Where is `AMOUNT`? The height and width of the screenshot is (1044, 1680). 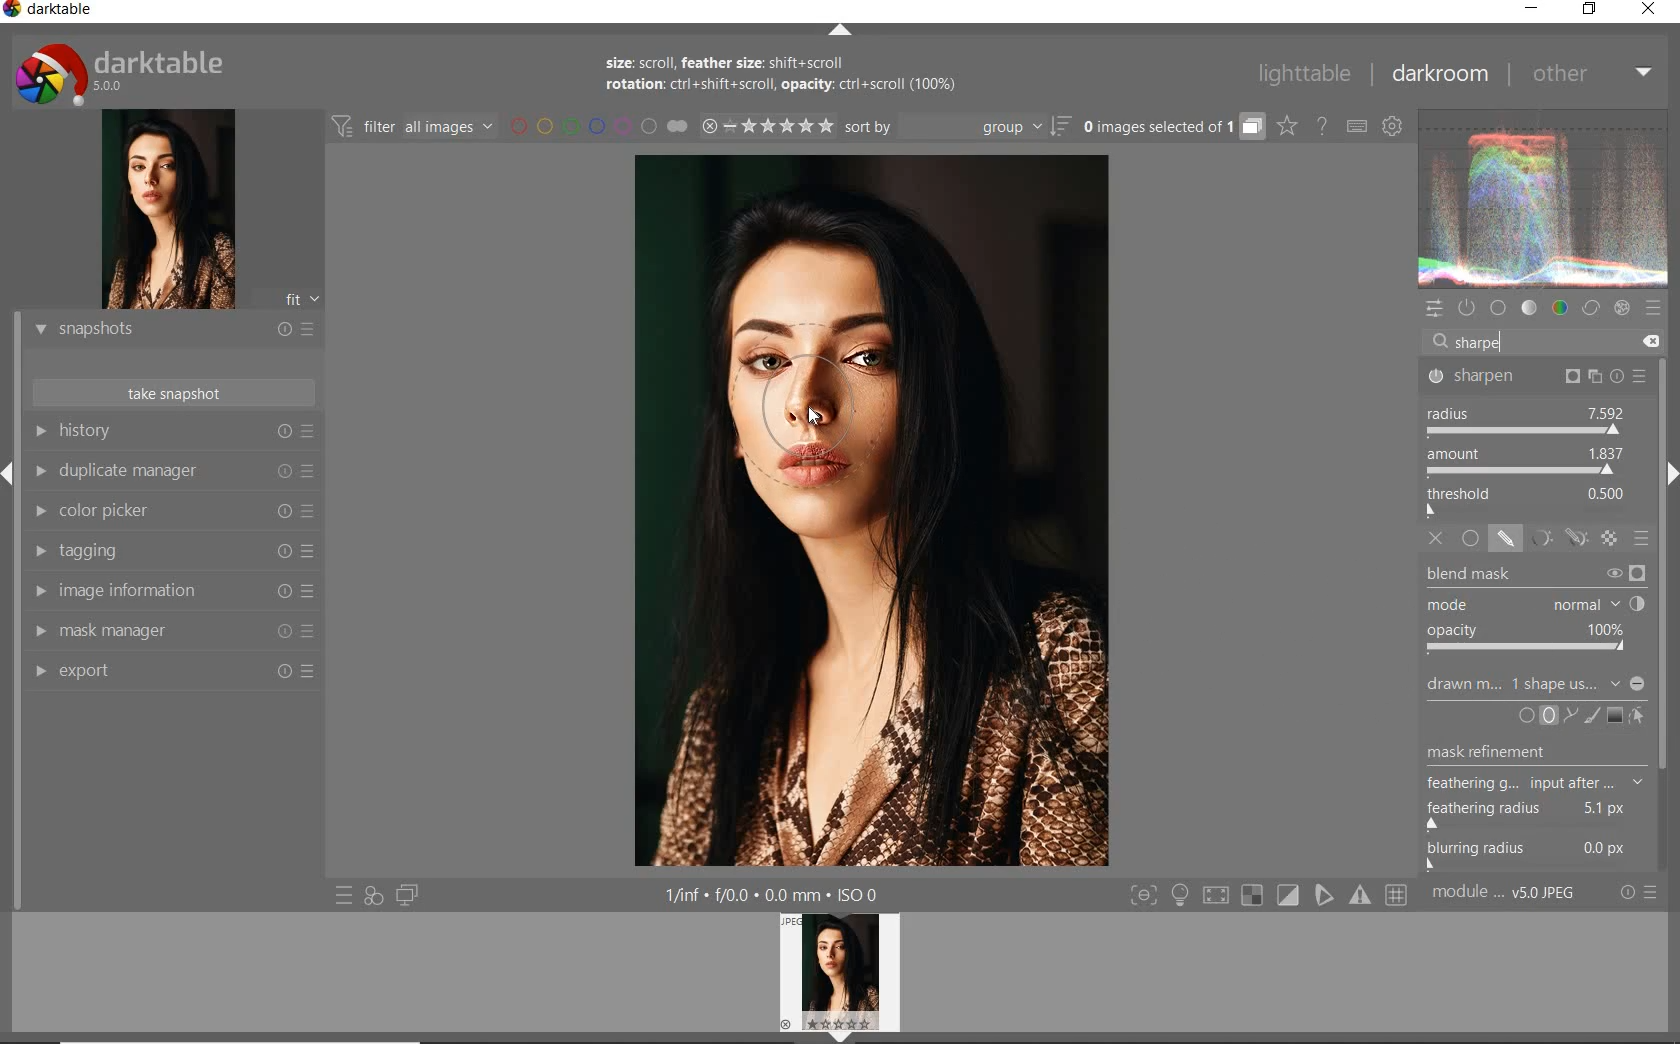
AMOUNT is located at coordinates (1526, 461).